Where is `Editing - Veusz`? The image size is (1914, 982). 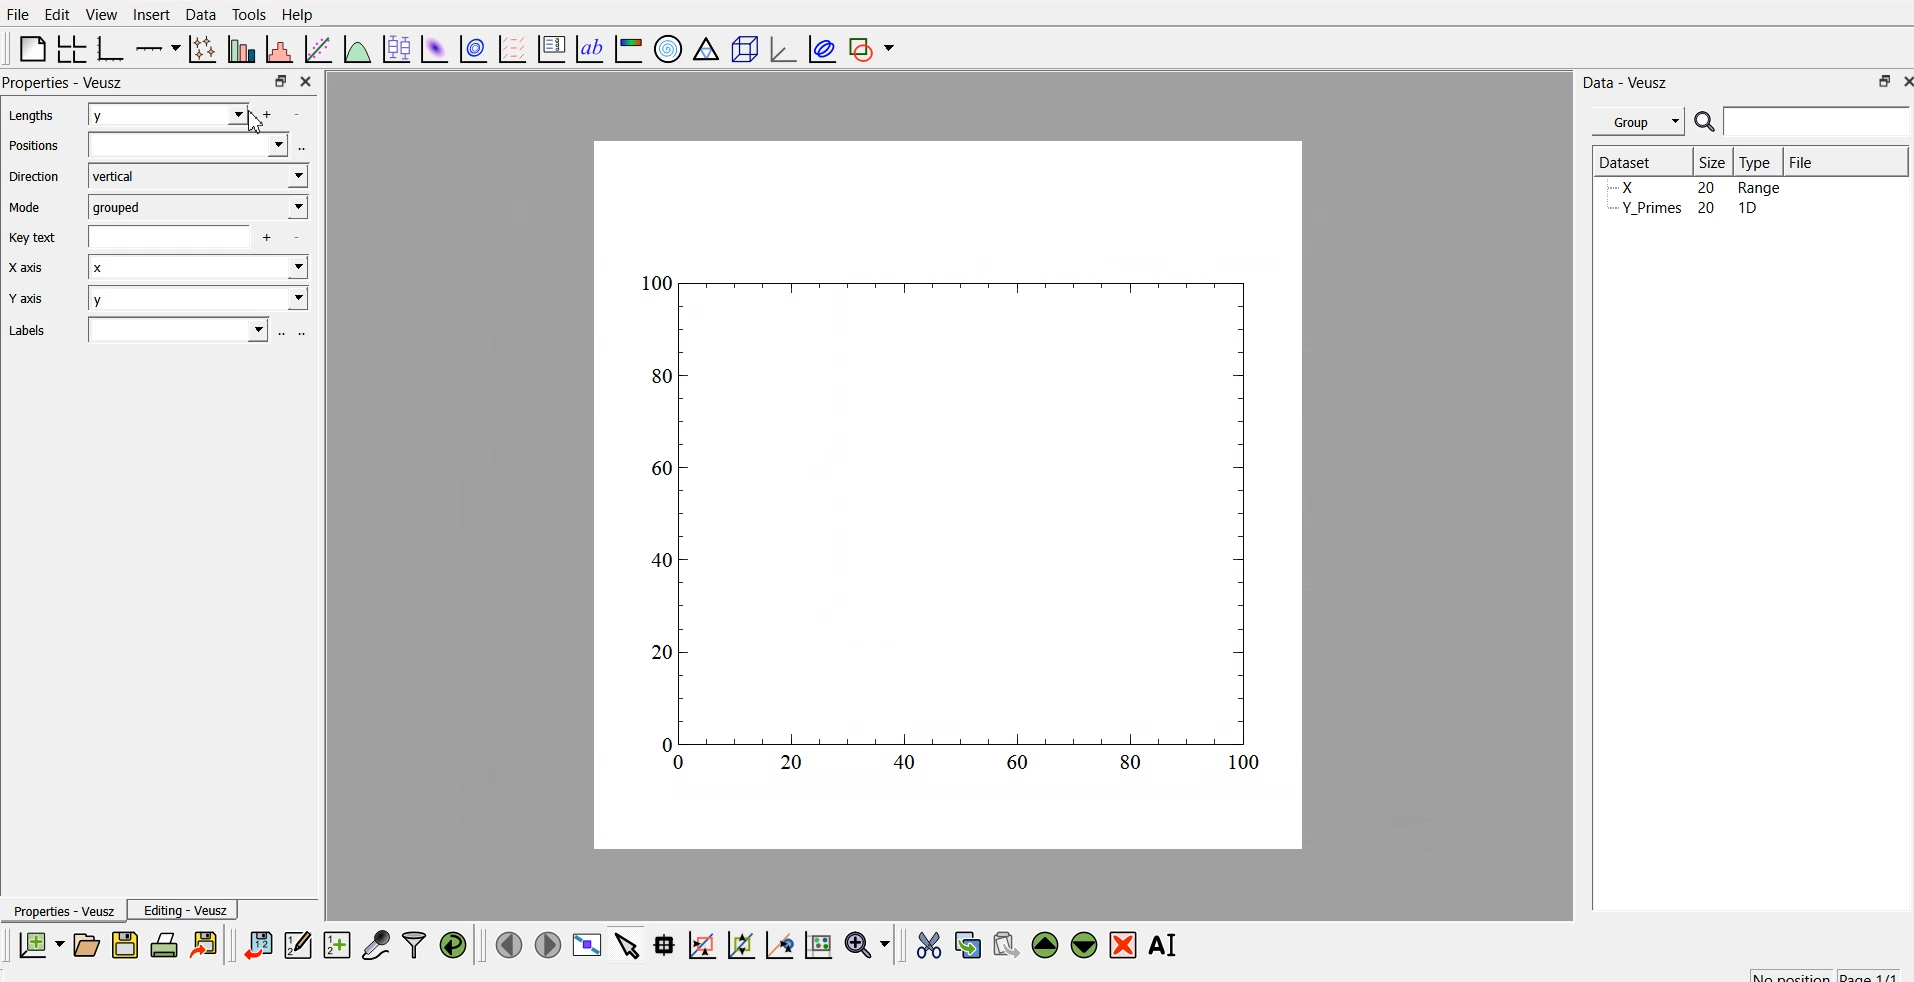
Editing - Veusz is located at coordinates (188, 911).